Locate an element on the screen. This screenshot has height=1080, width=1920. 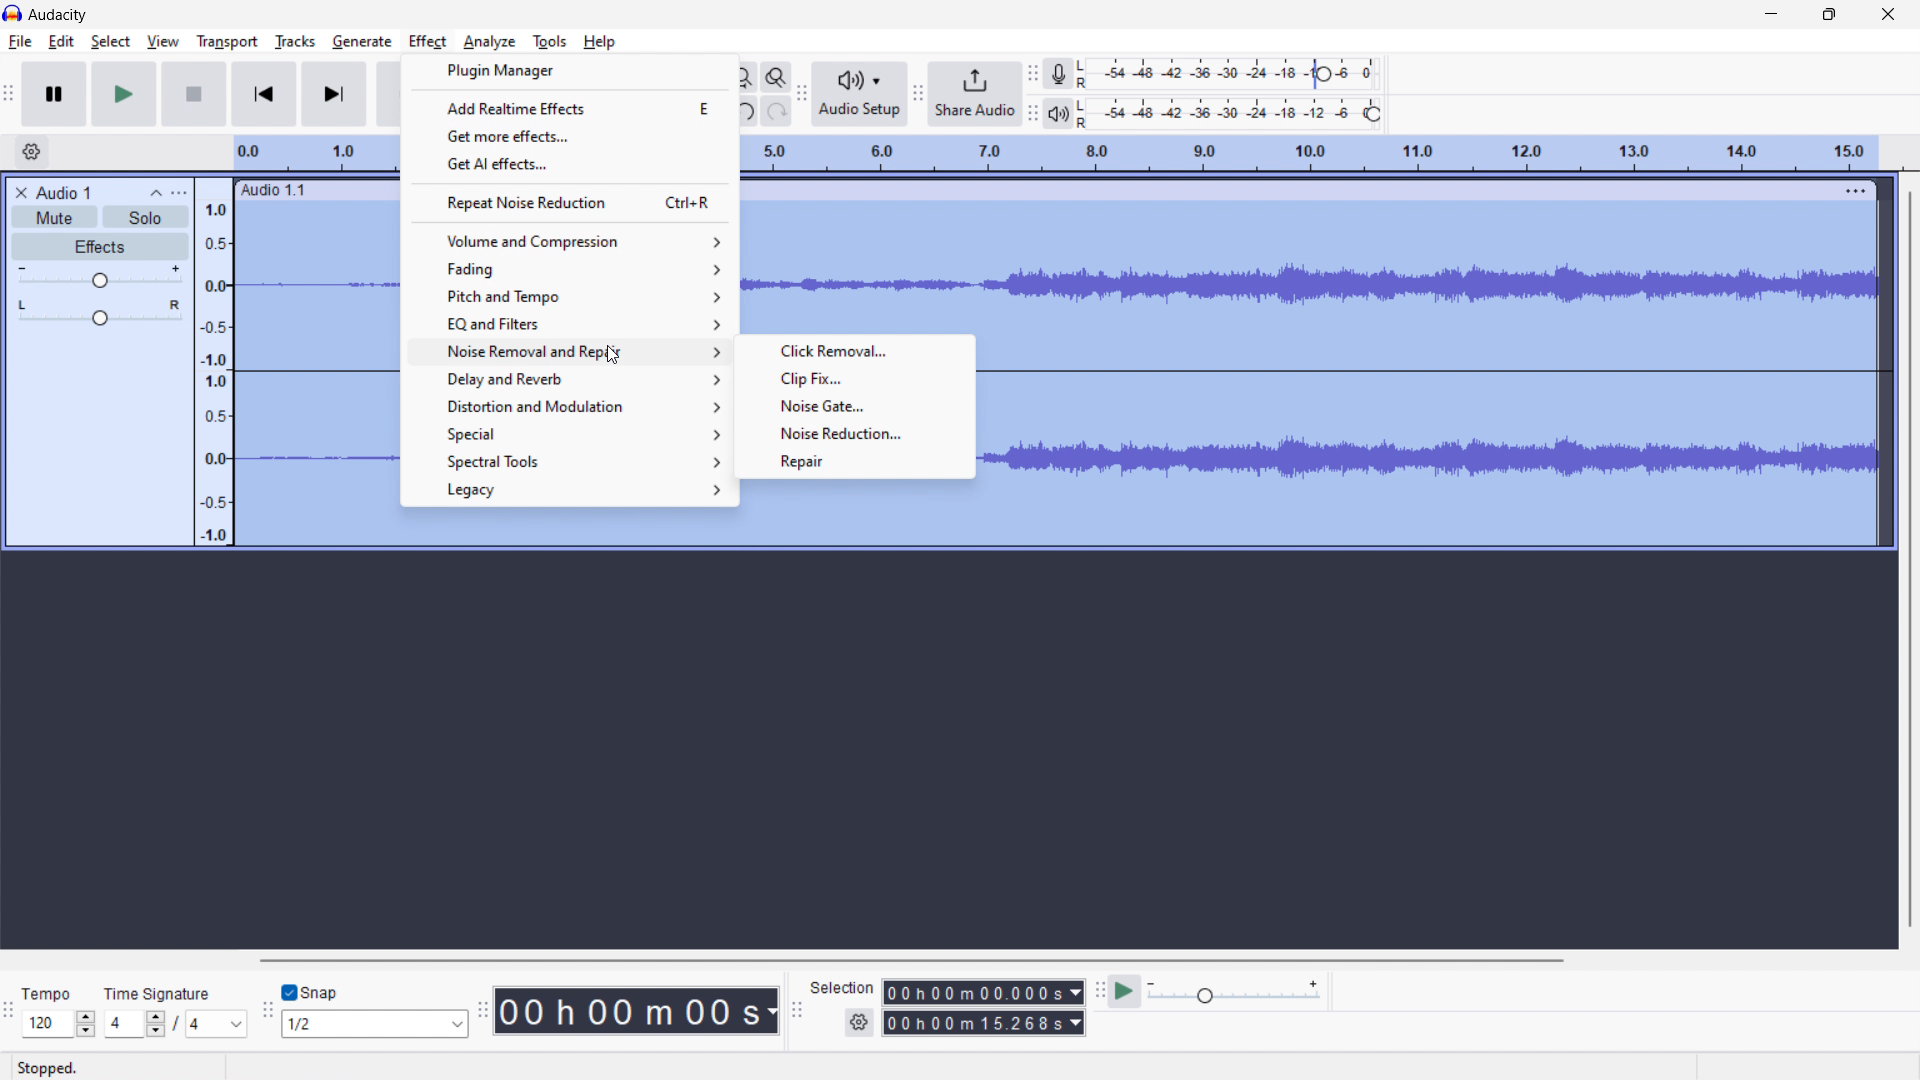
playback meter is located at coordinates (1240, 113).